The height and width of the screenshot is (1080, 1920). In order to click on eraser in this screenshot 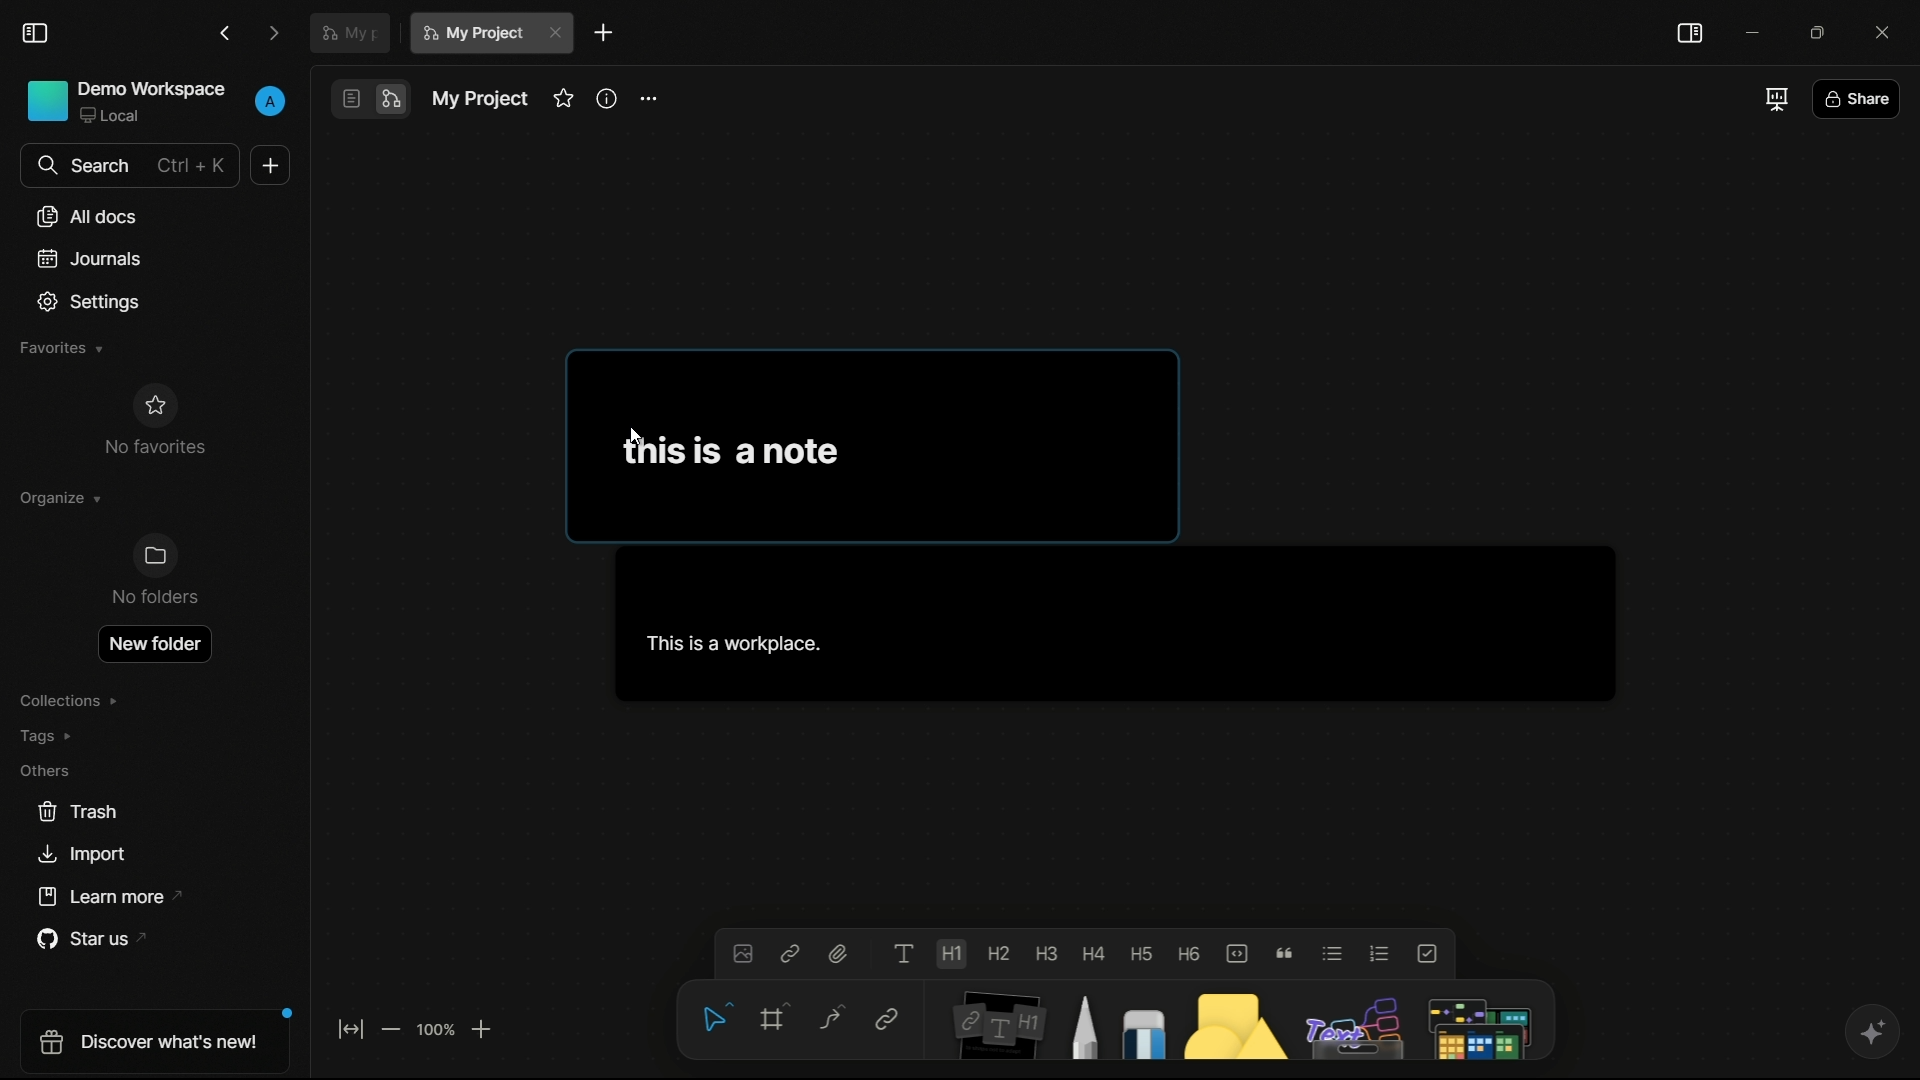, I will do `click(1138, 1019)`.